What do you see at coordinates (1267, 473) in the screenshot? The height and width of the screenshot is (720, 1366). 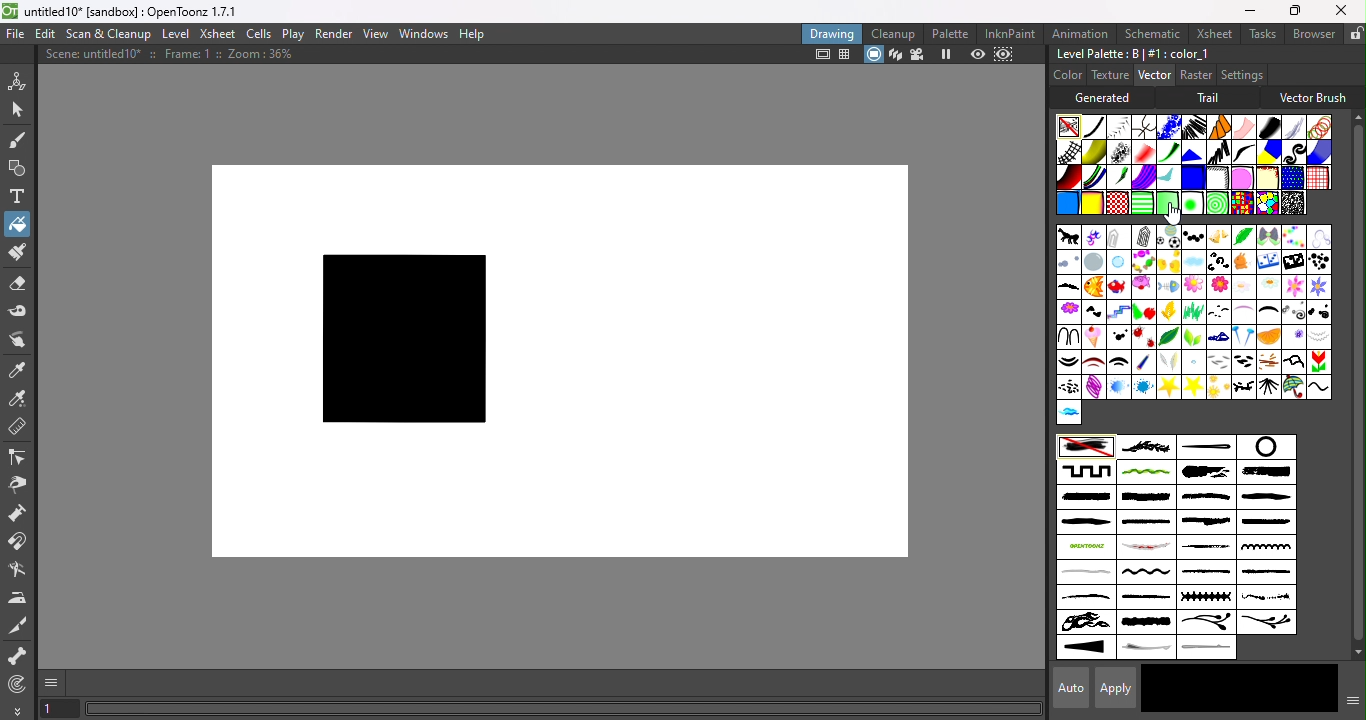 I see `Large_brush2` at bounding box center [1267, 473].